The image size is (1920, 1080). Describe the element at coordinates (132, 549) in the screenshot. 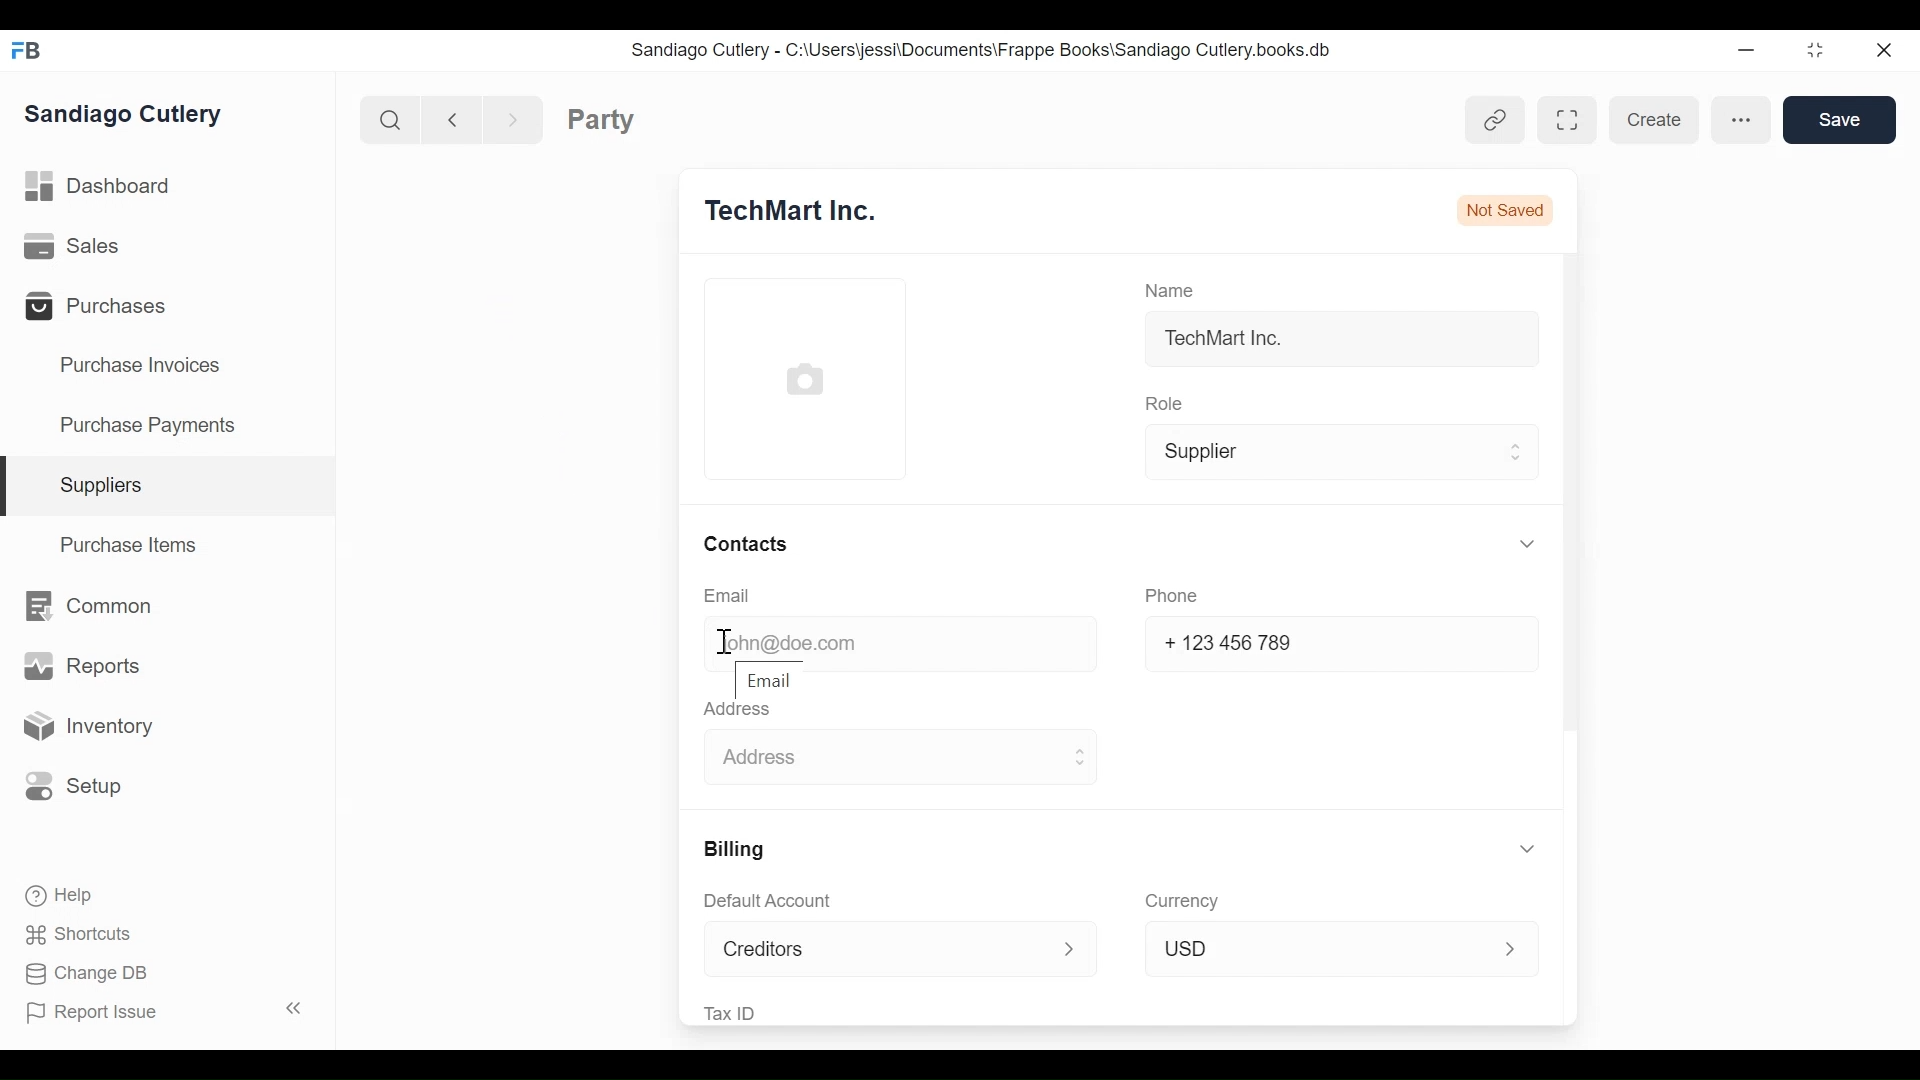

I see `Purchase items` at that location.